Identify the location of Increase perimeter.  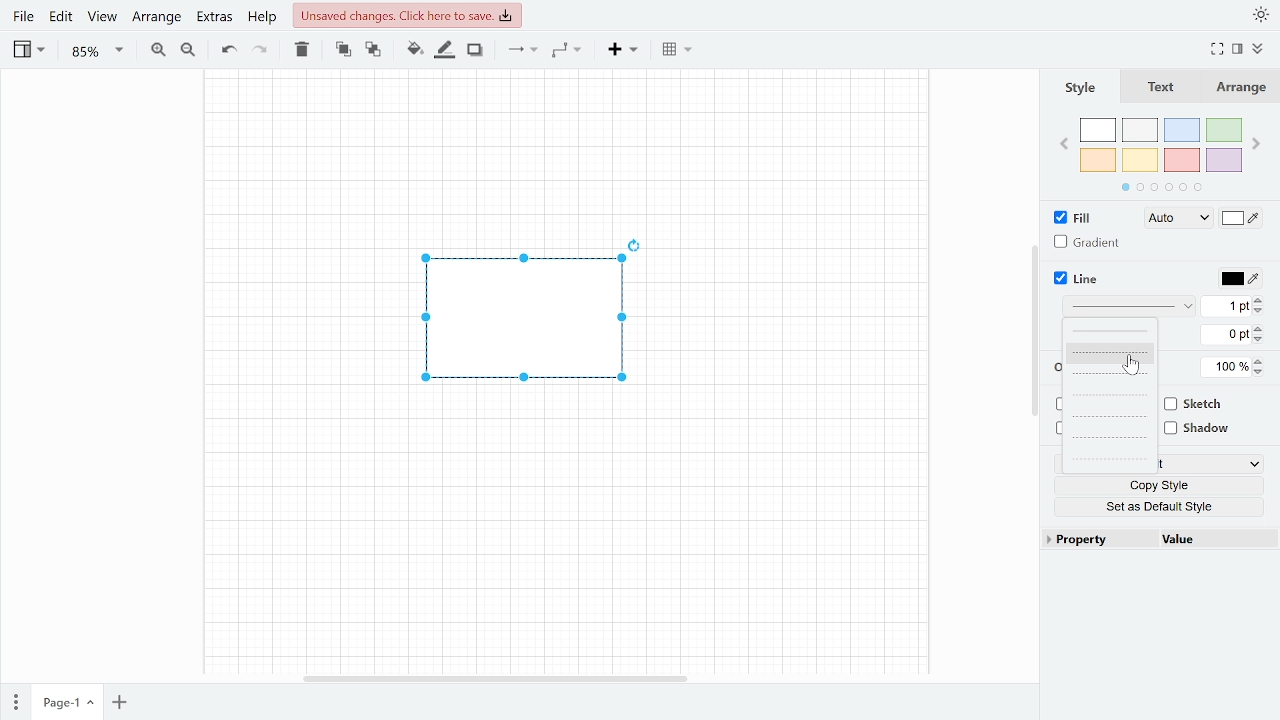
(1261, 327).